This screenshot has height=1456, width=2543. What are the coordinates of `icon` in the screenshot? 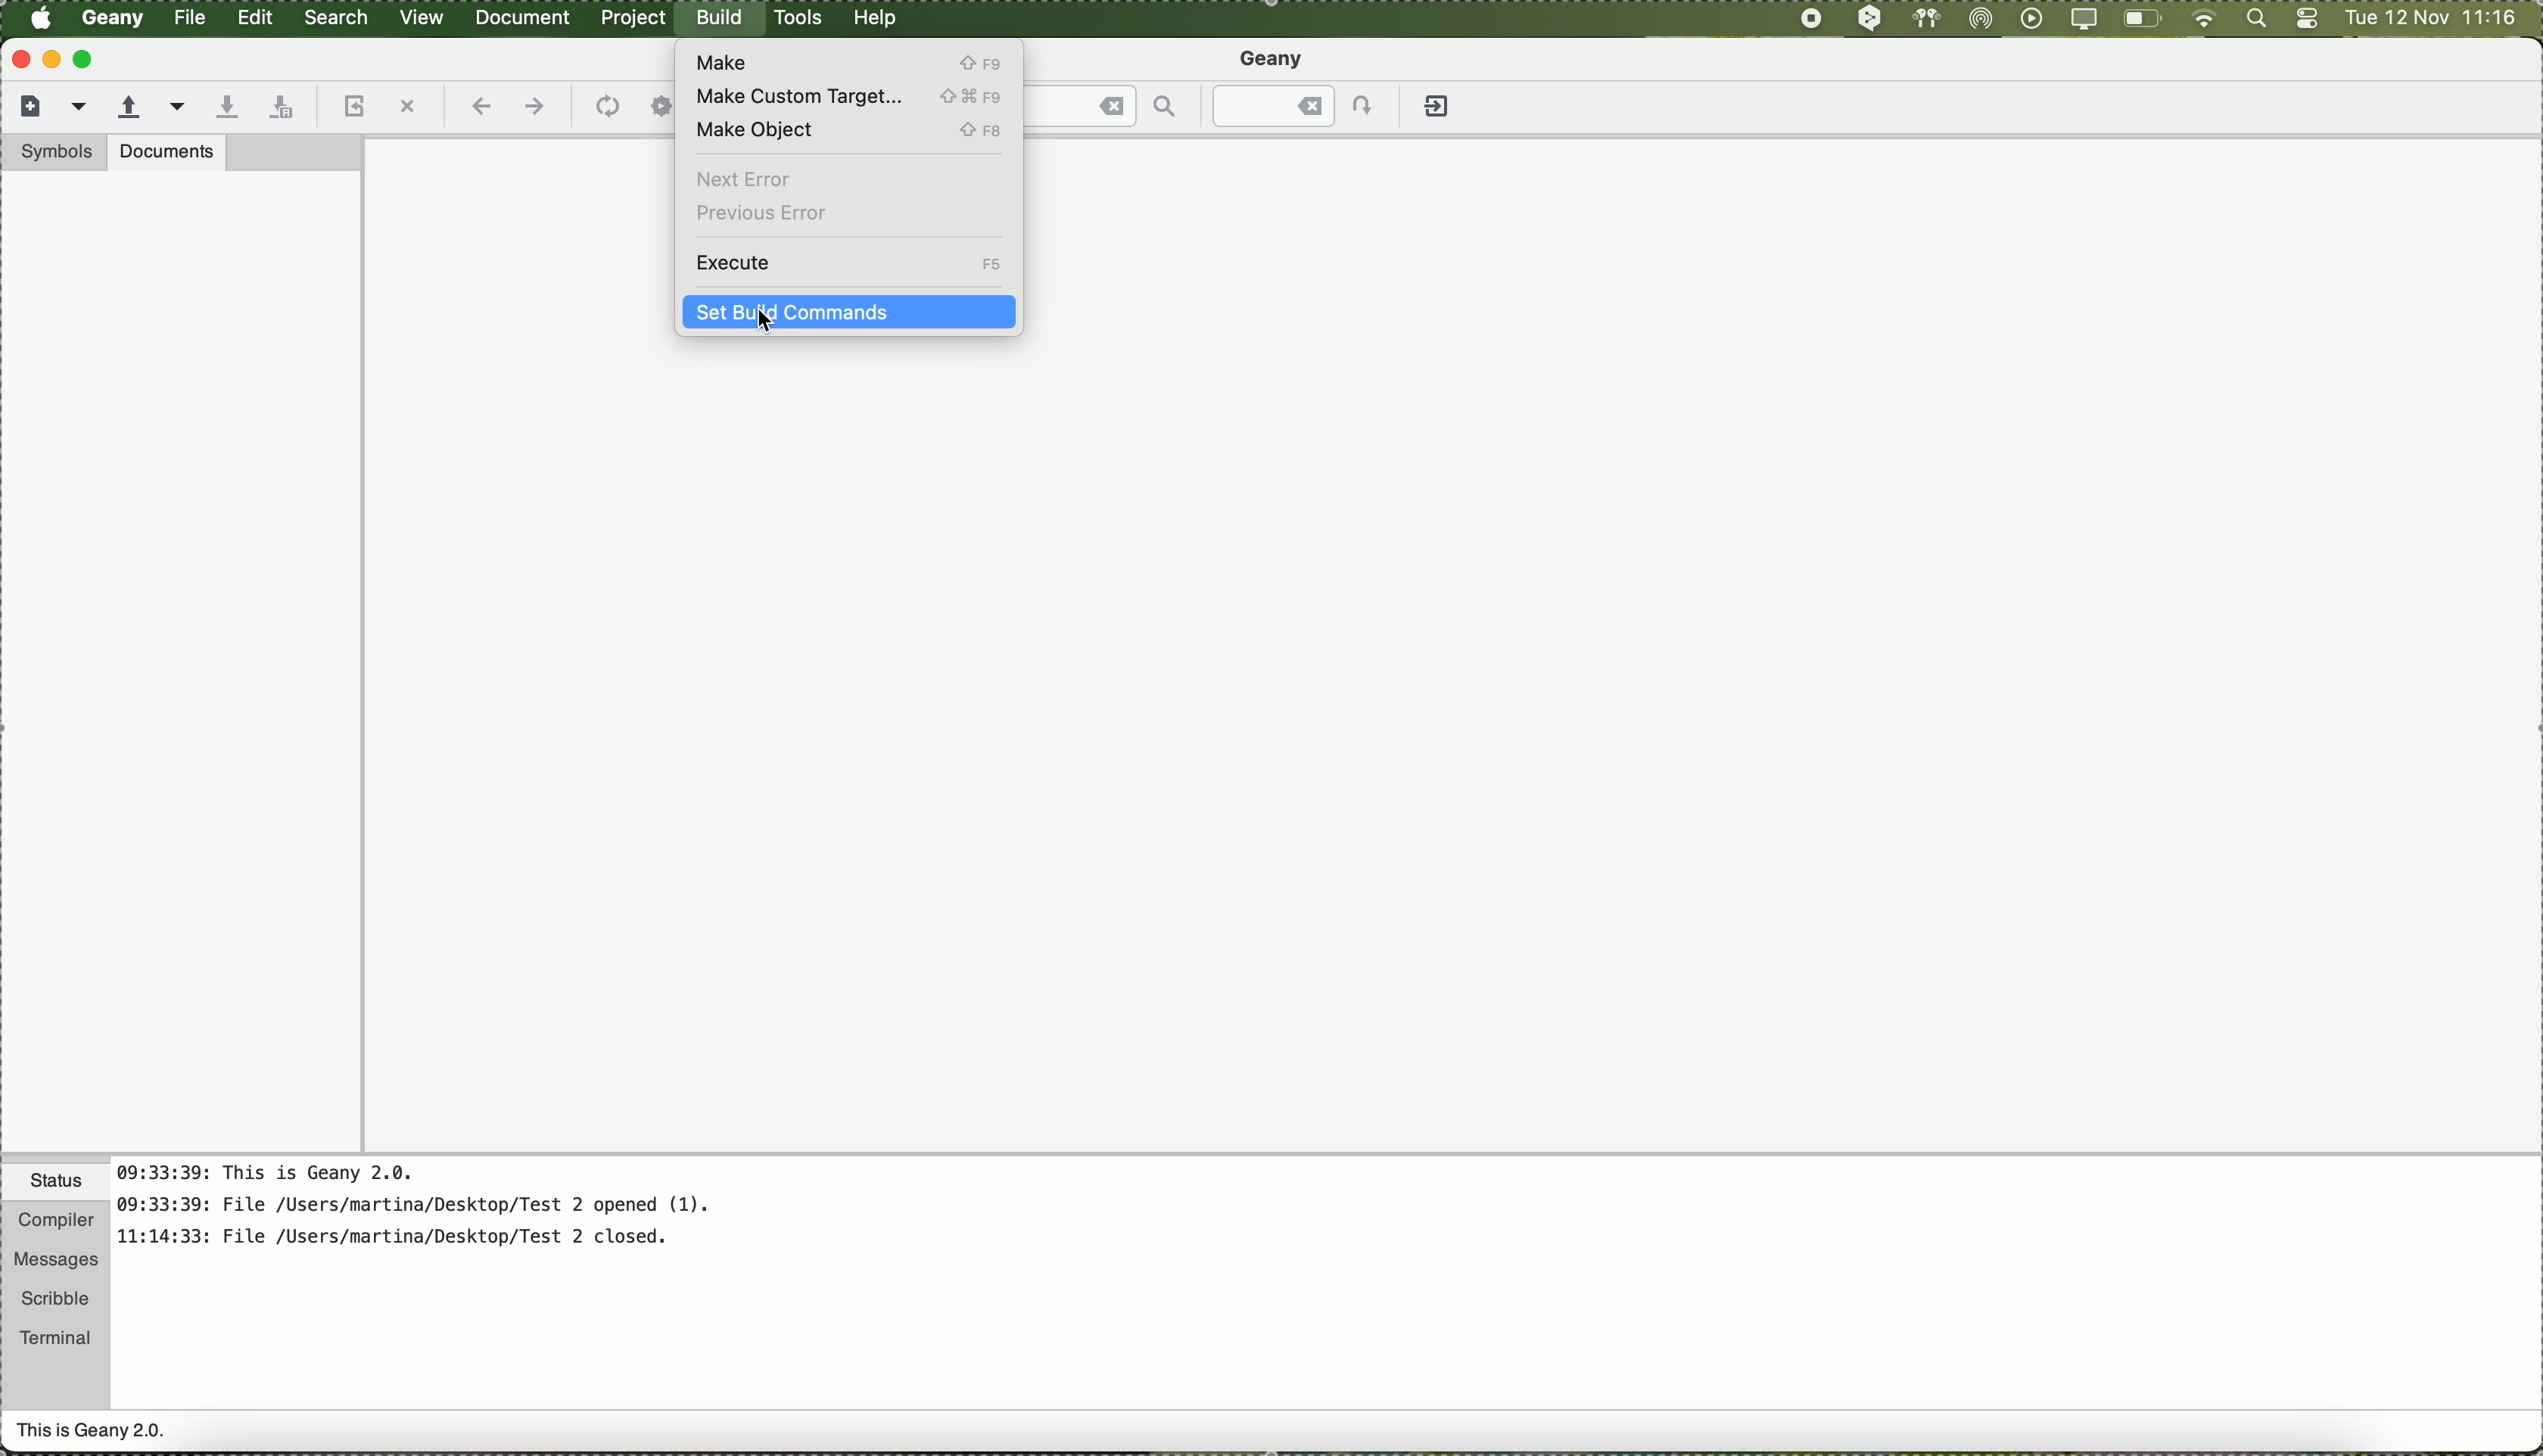 It's located at (662, 107).